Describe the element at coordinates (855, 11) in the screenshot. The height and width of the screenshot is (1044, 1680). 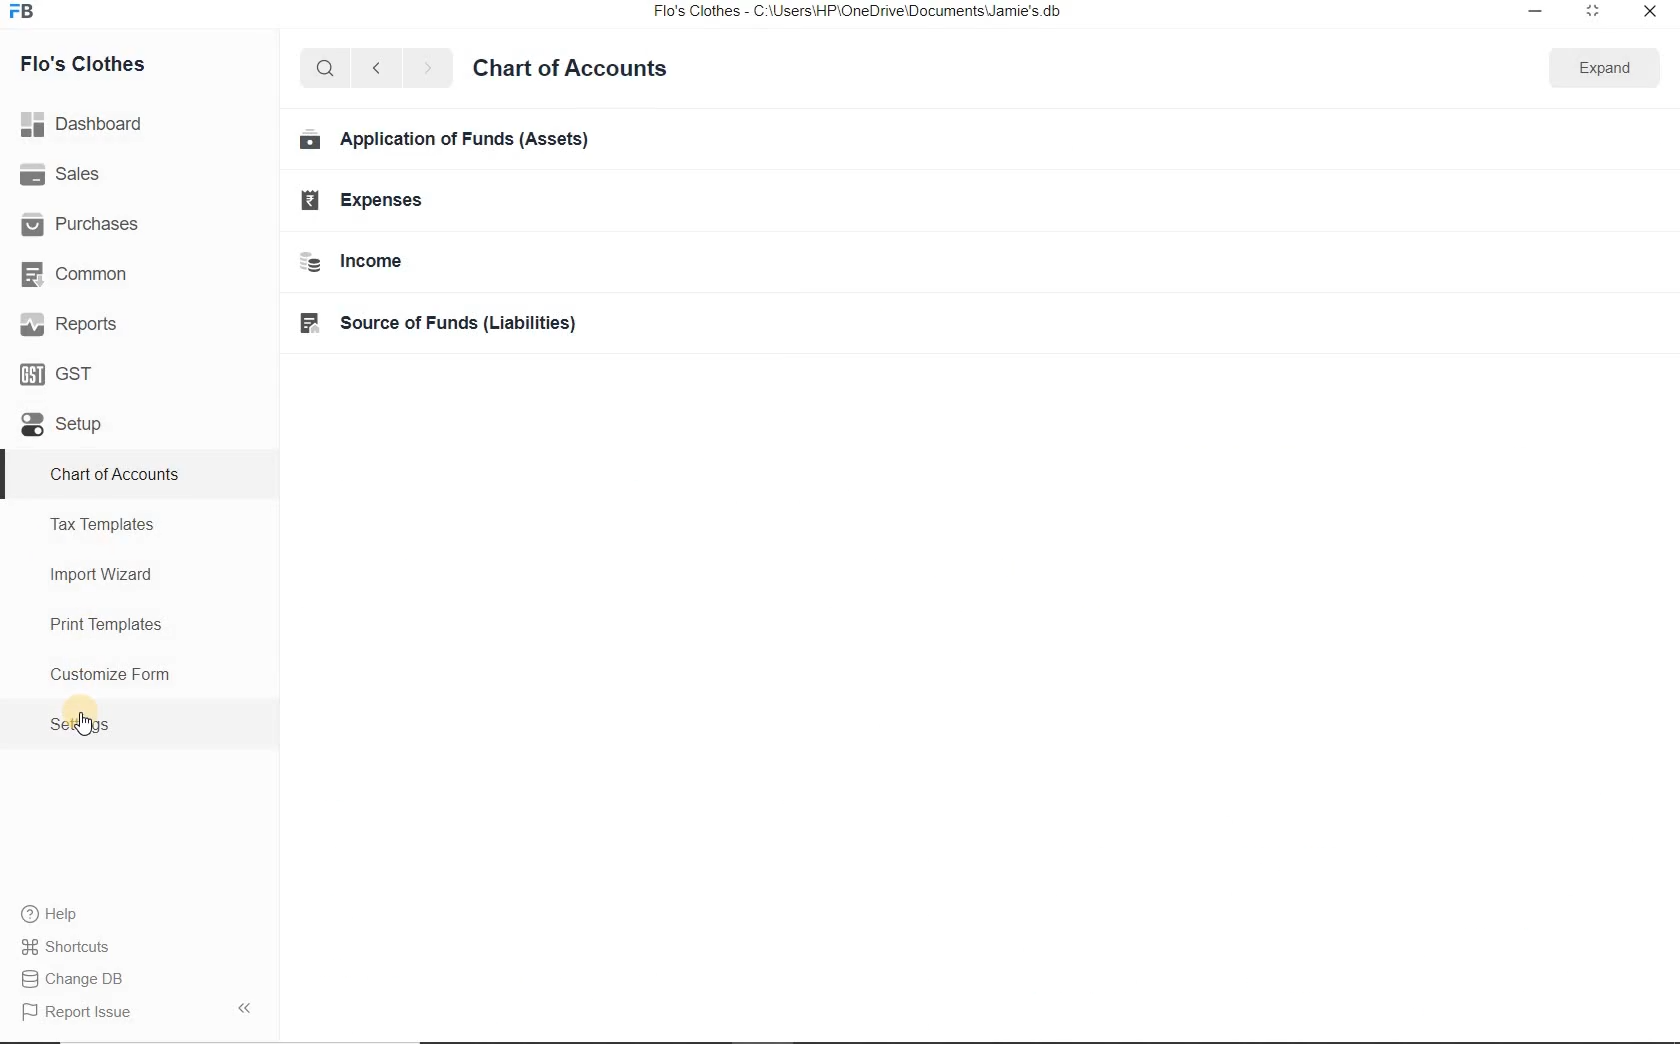
I see `Flo's Clothes - C:\Users\HP'\OneDrive\Documents\Jamie's.db` at that location.